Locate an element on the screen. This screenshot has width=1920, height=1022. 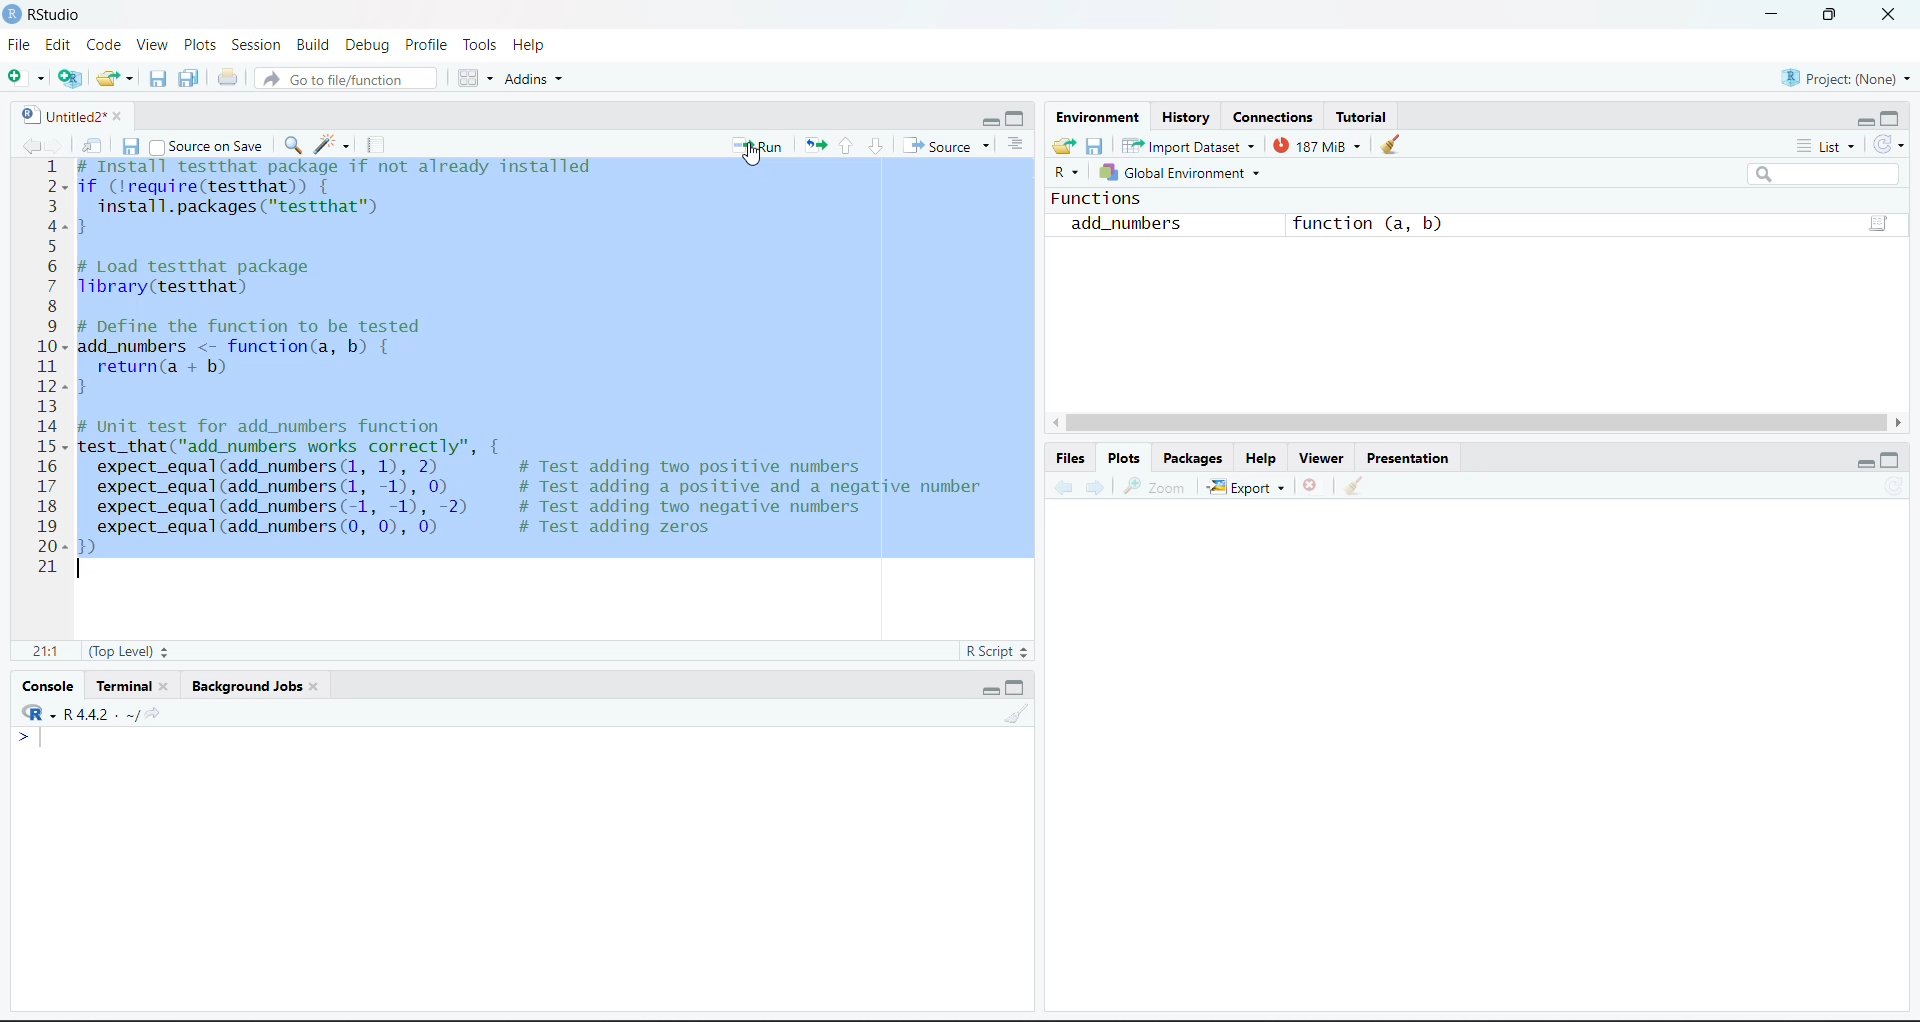
text cursor is located at coordinates (83, 570).